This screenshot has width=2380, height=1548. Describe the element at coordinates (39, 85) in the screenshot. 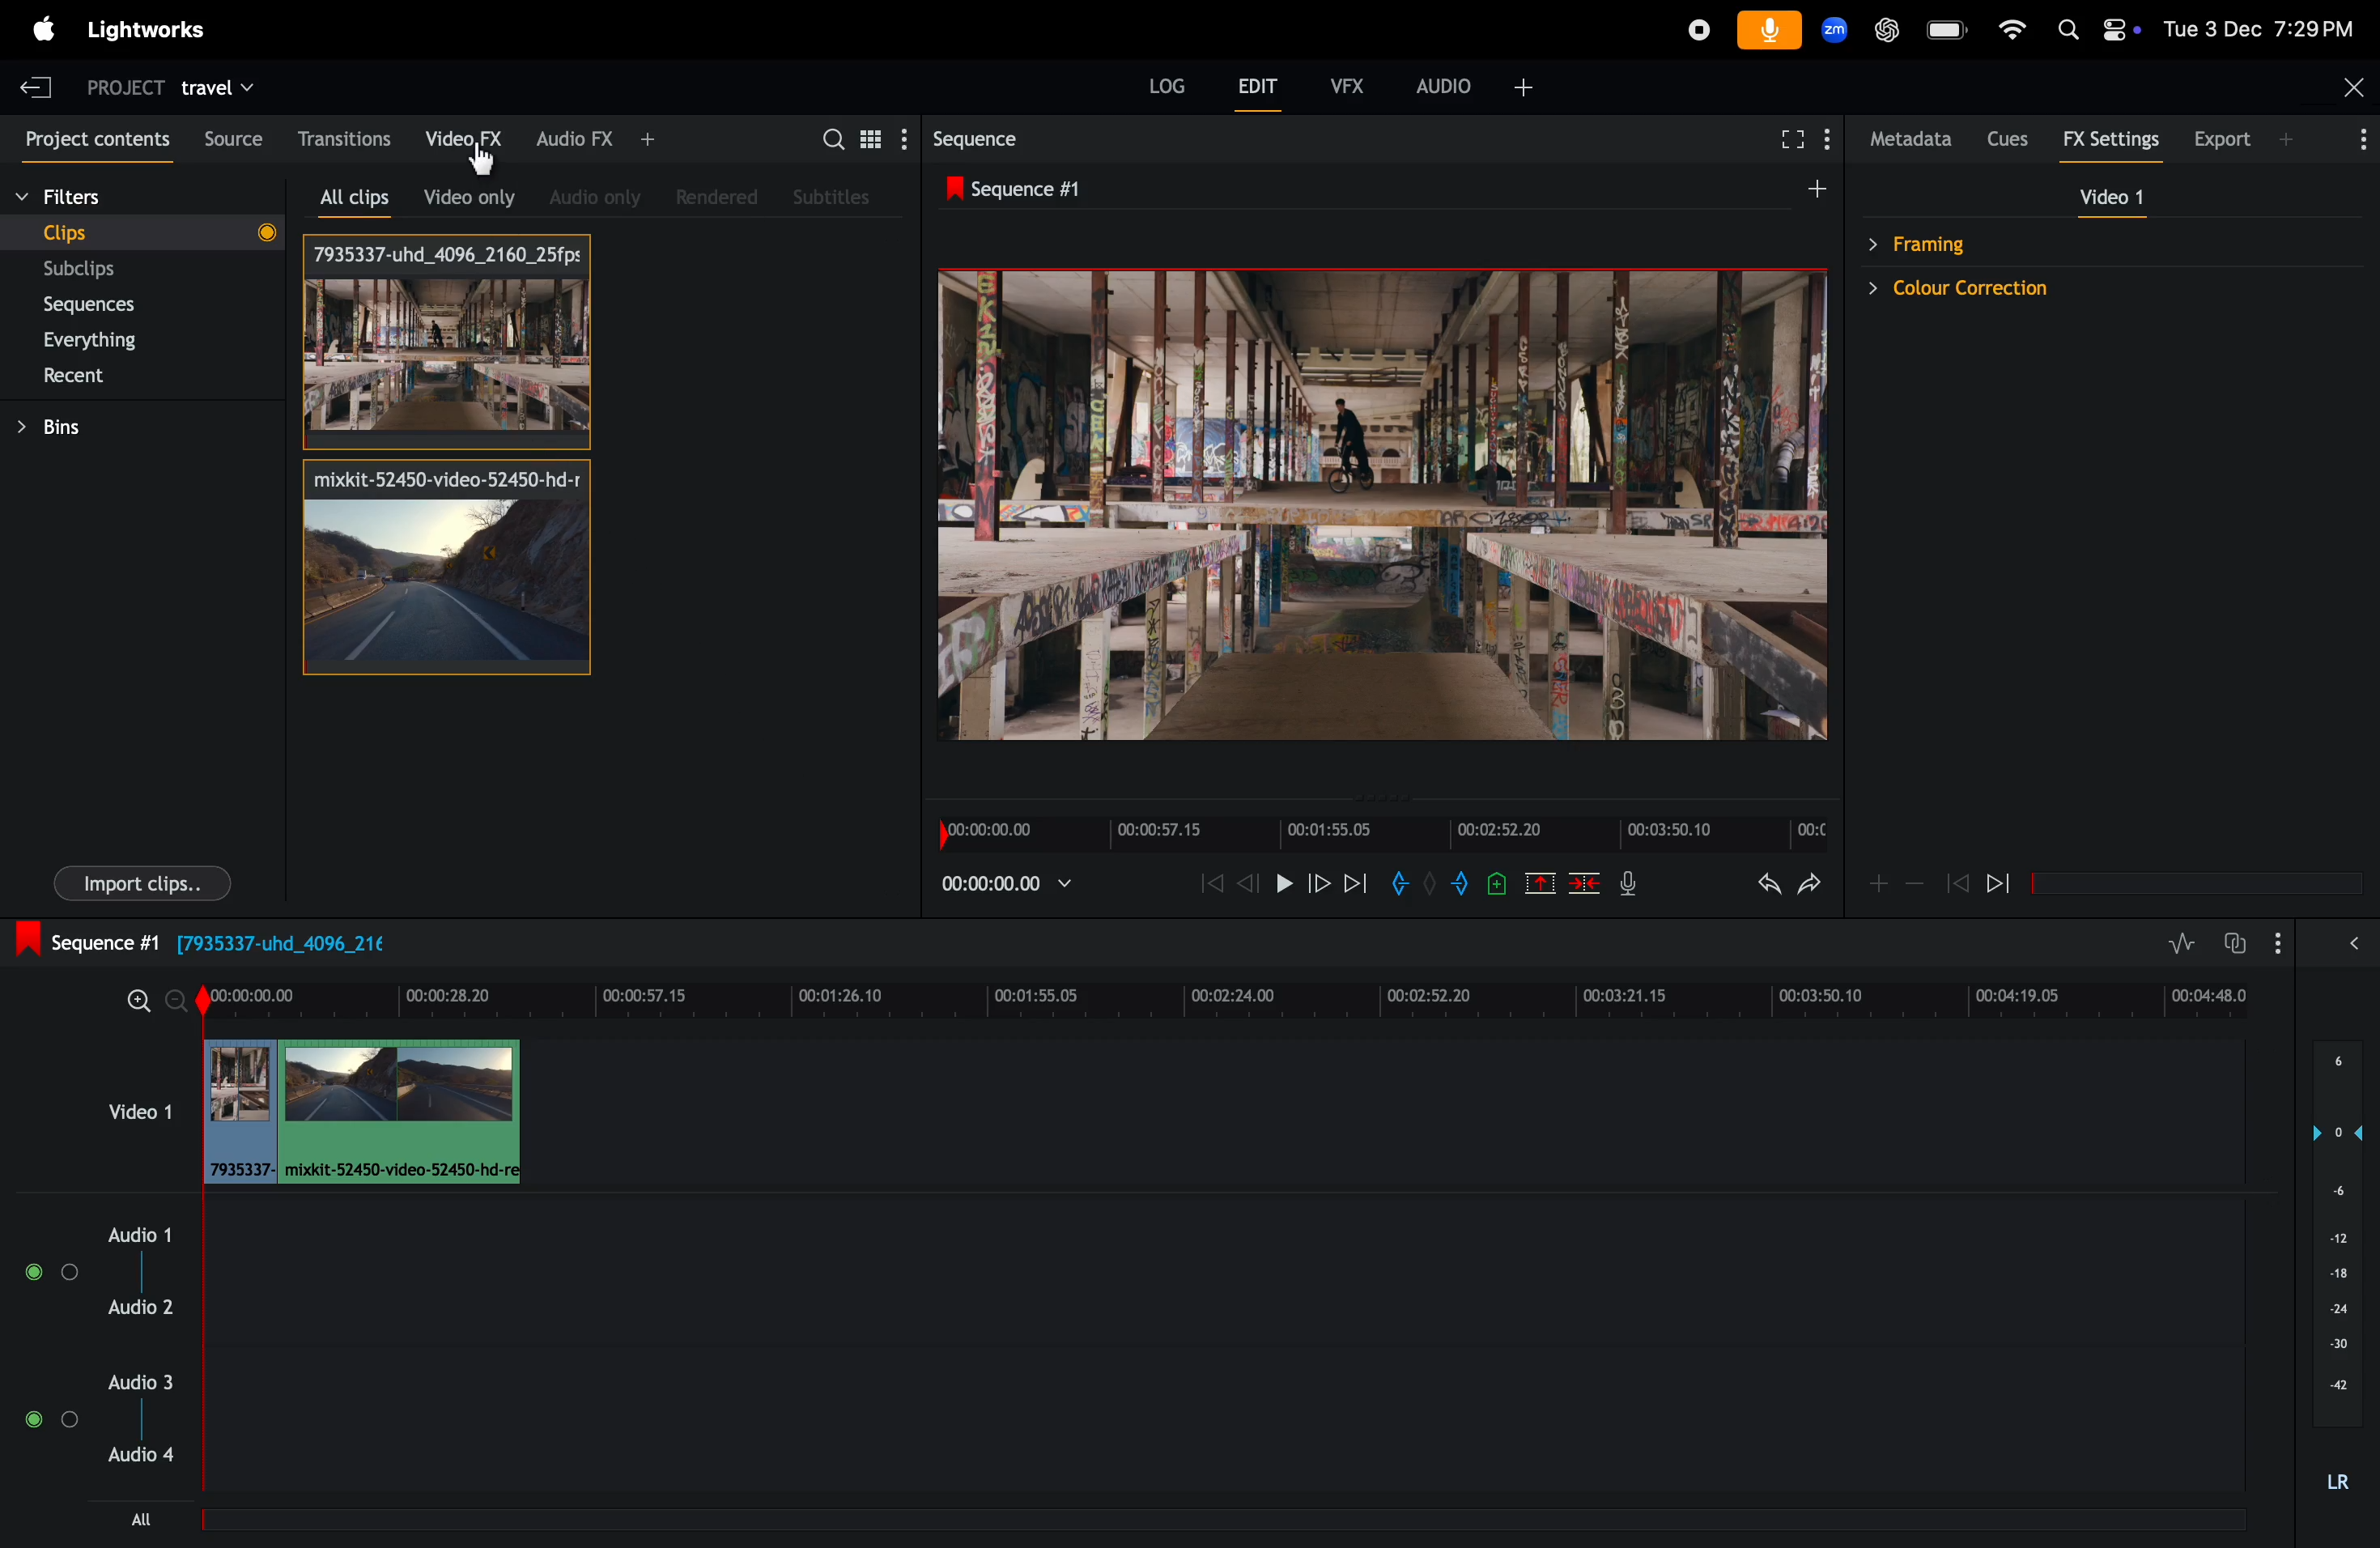

I see `exit` at that location.